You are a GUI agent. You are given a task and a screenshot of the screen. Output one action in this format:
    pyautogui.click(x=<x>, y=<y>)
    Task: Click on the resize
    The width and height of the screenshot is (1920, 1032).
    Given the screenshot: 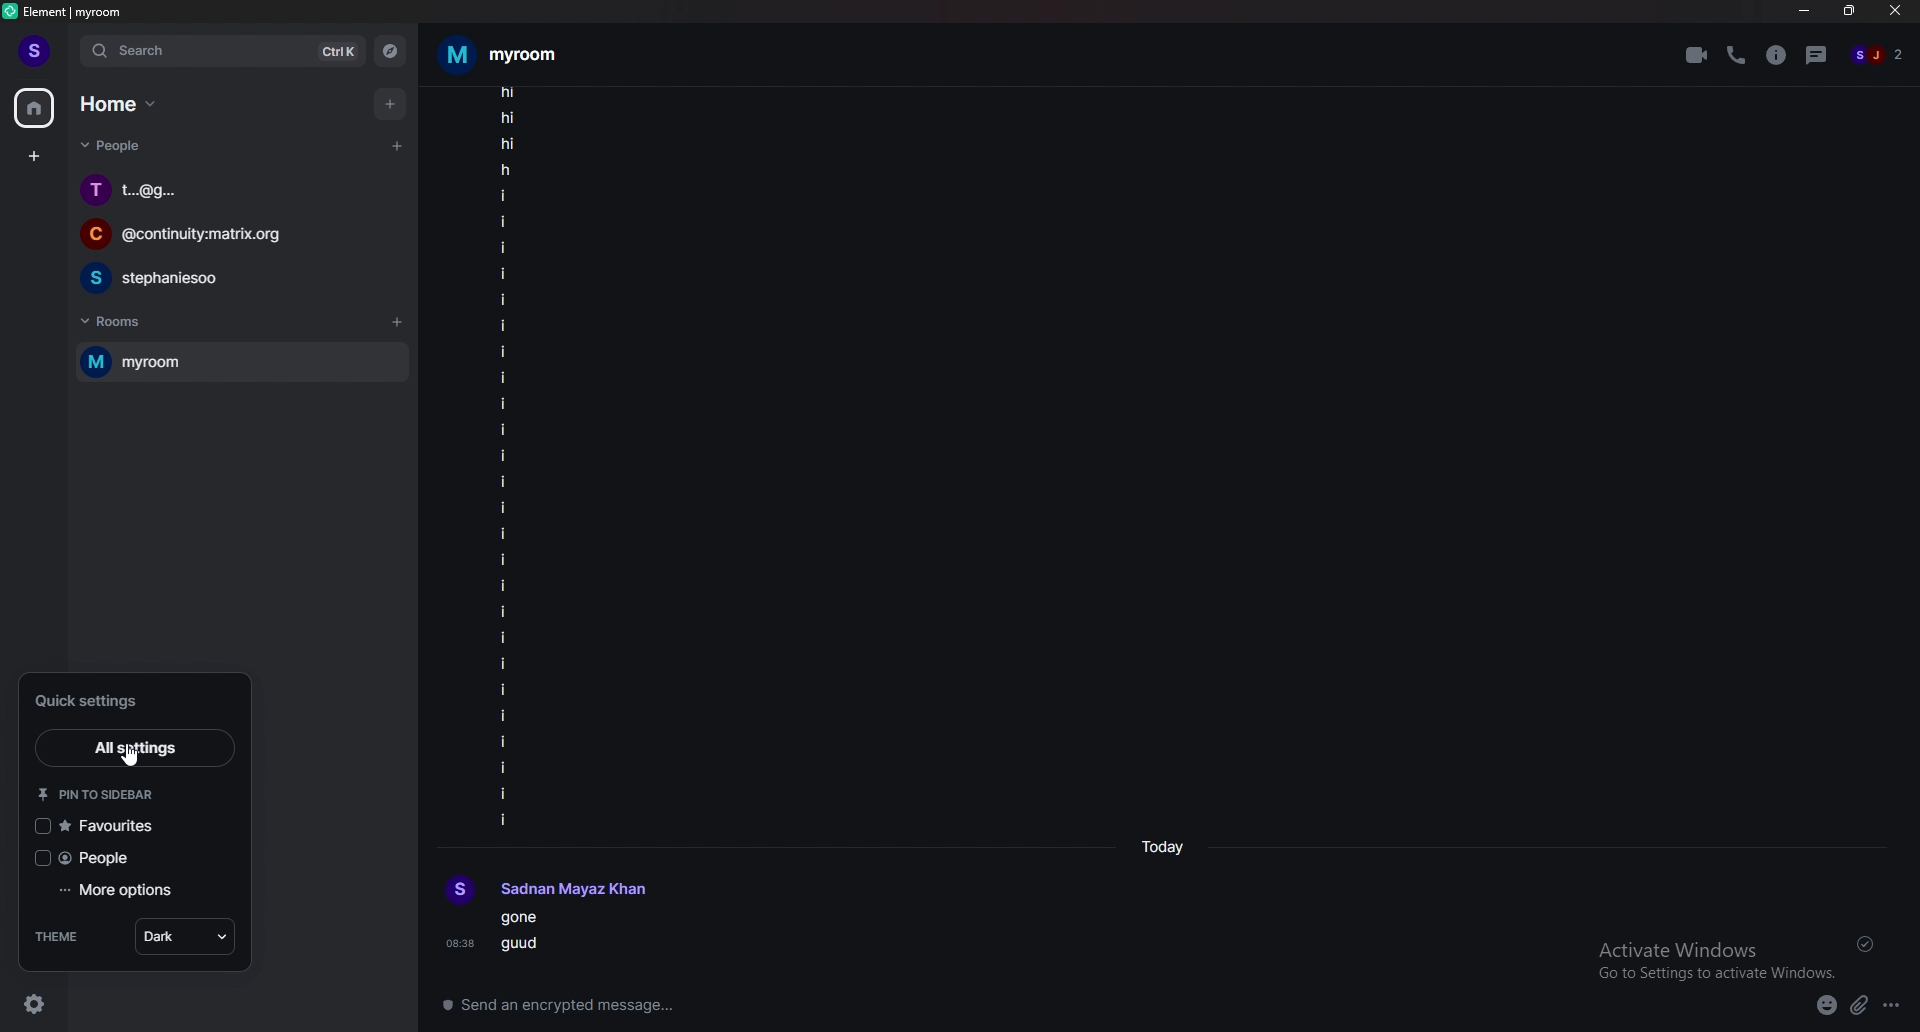 What is the action you would take?
    pyautogui.click(x=1849, y=12)
    